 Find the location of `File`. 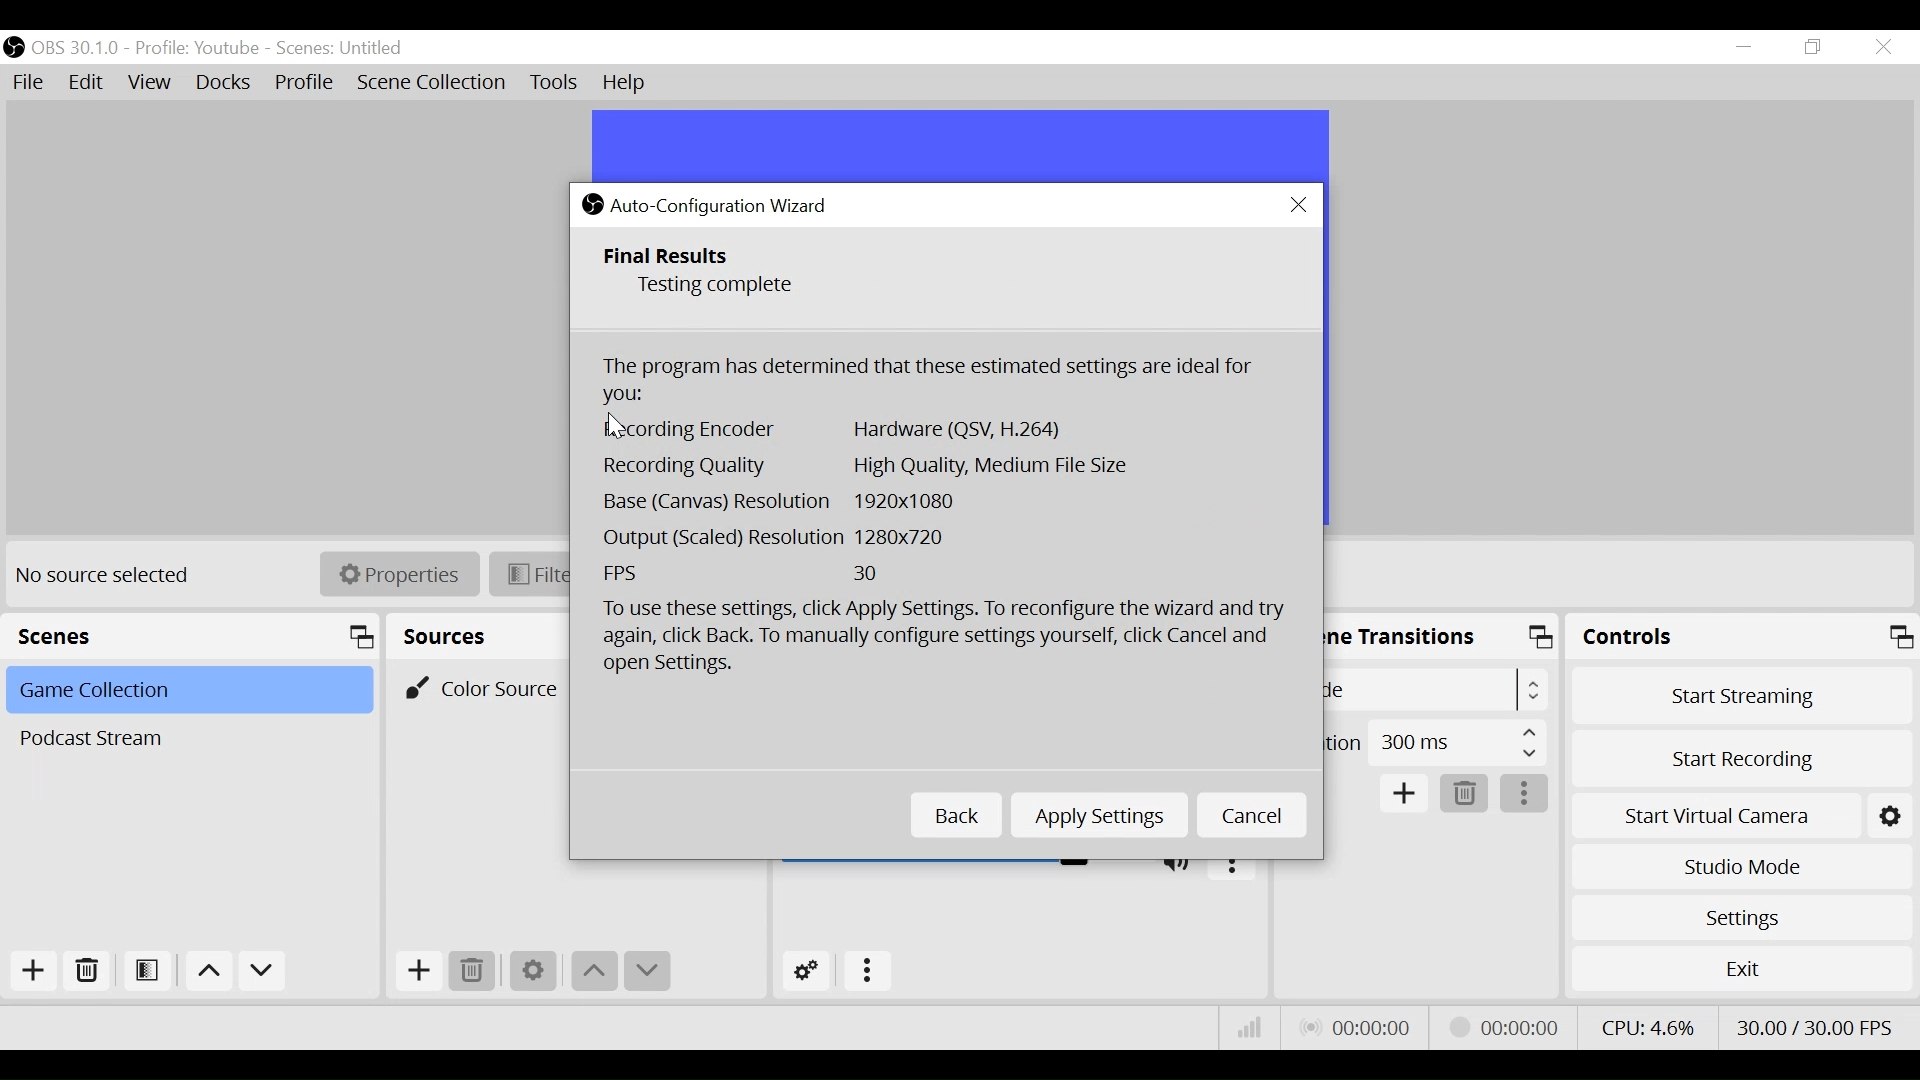

File is located at coordinates (29, 83).